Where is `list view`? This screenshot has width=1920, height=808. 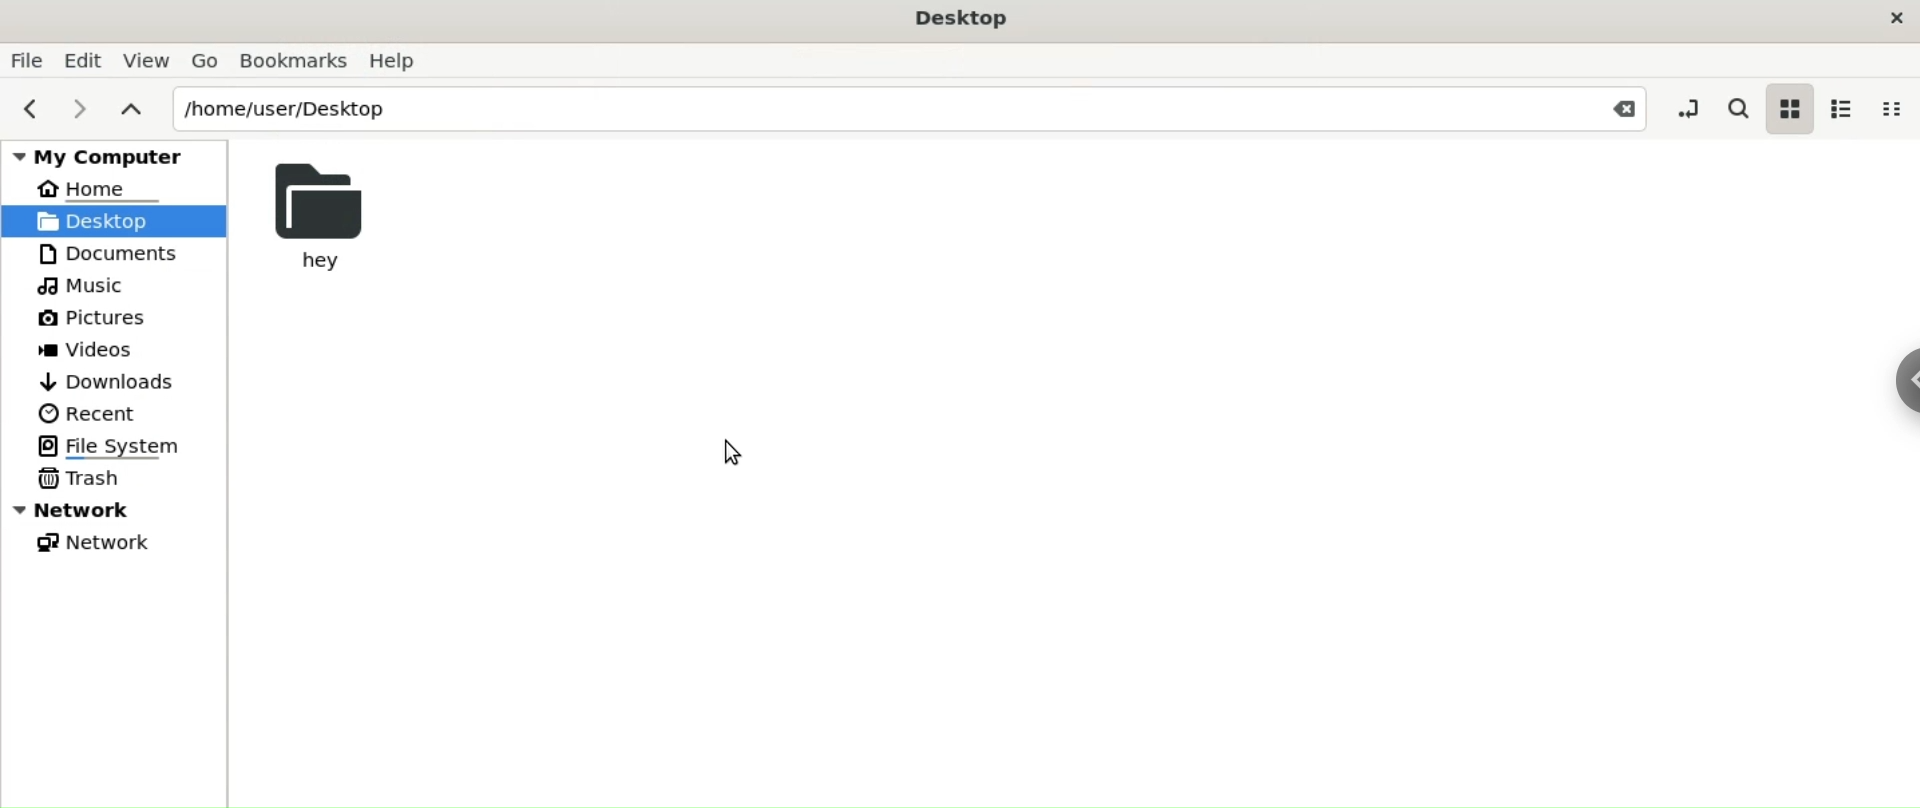 list view is located at coordinates (1844, 107).